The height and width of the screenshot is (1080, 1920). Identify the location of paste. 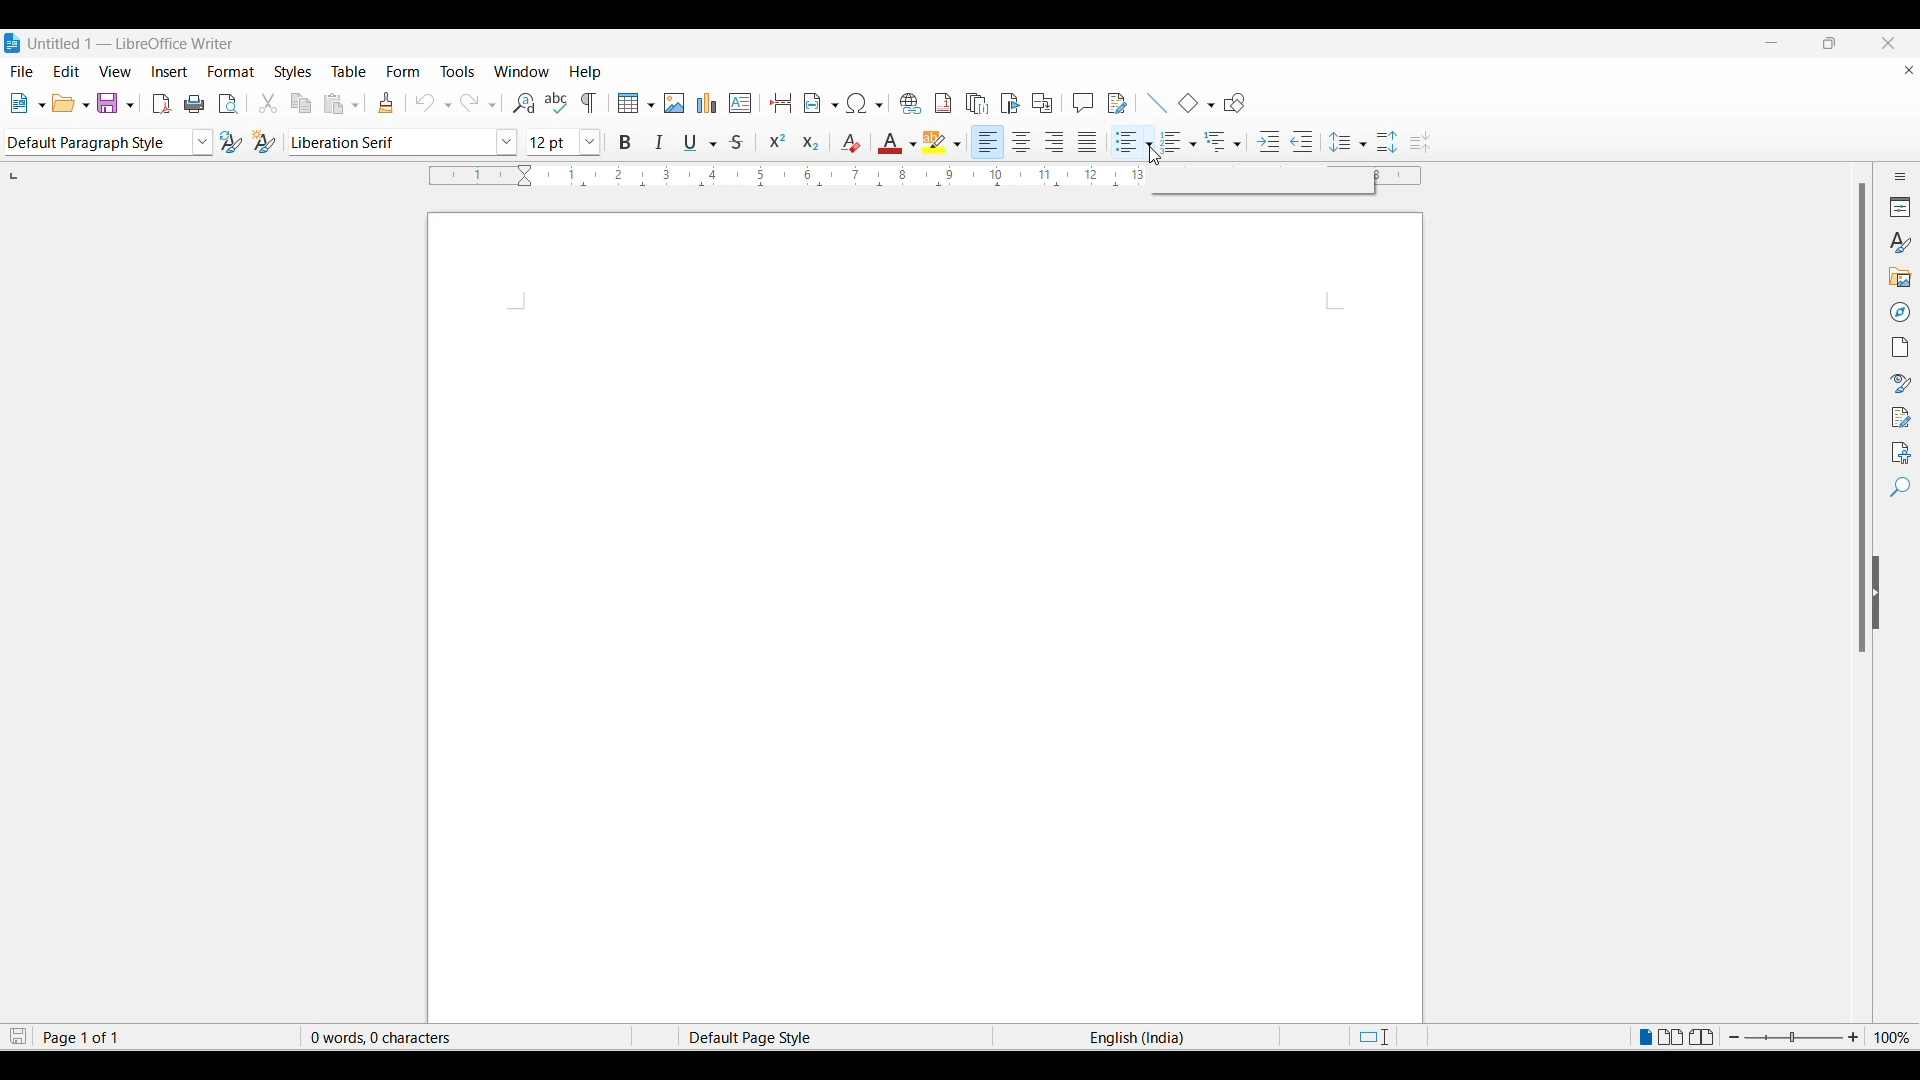
(344, 105).